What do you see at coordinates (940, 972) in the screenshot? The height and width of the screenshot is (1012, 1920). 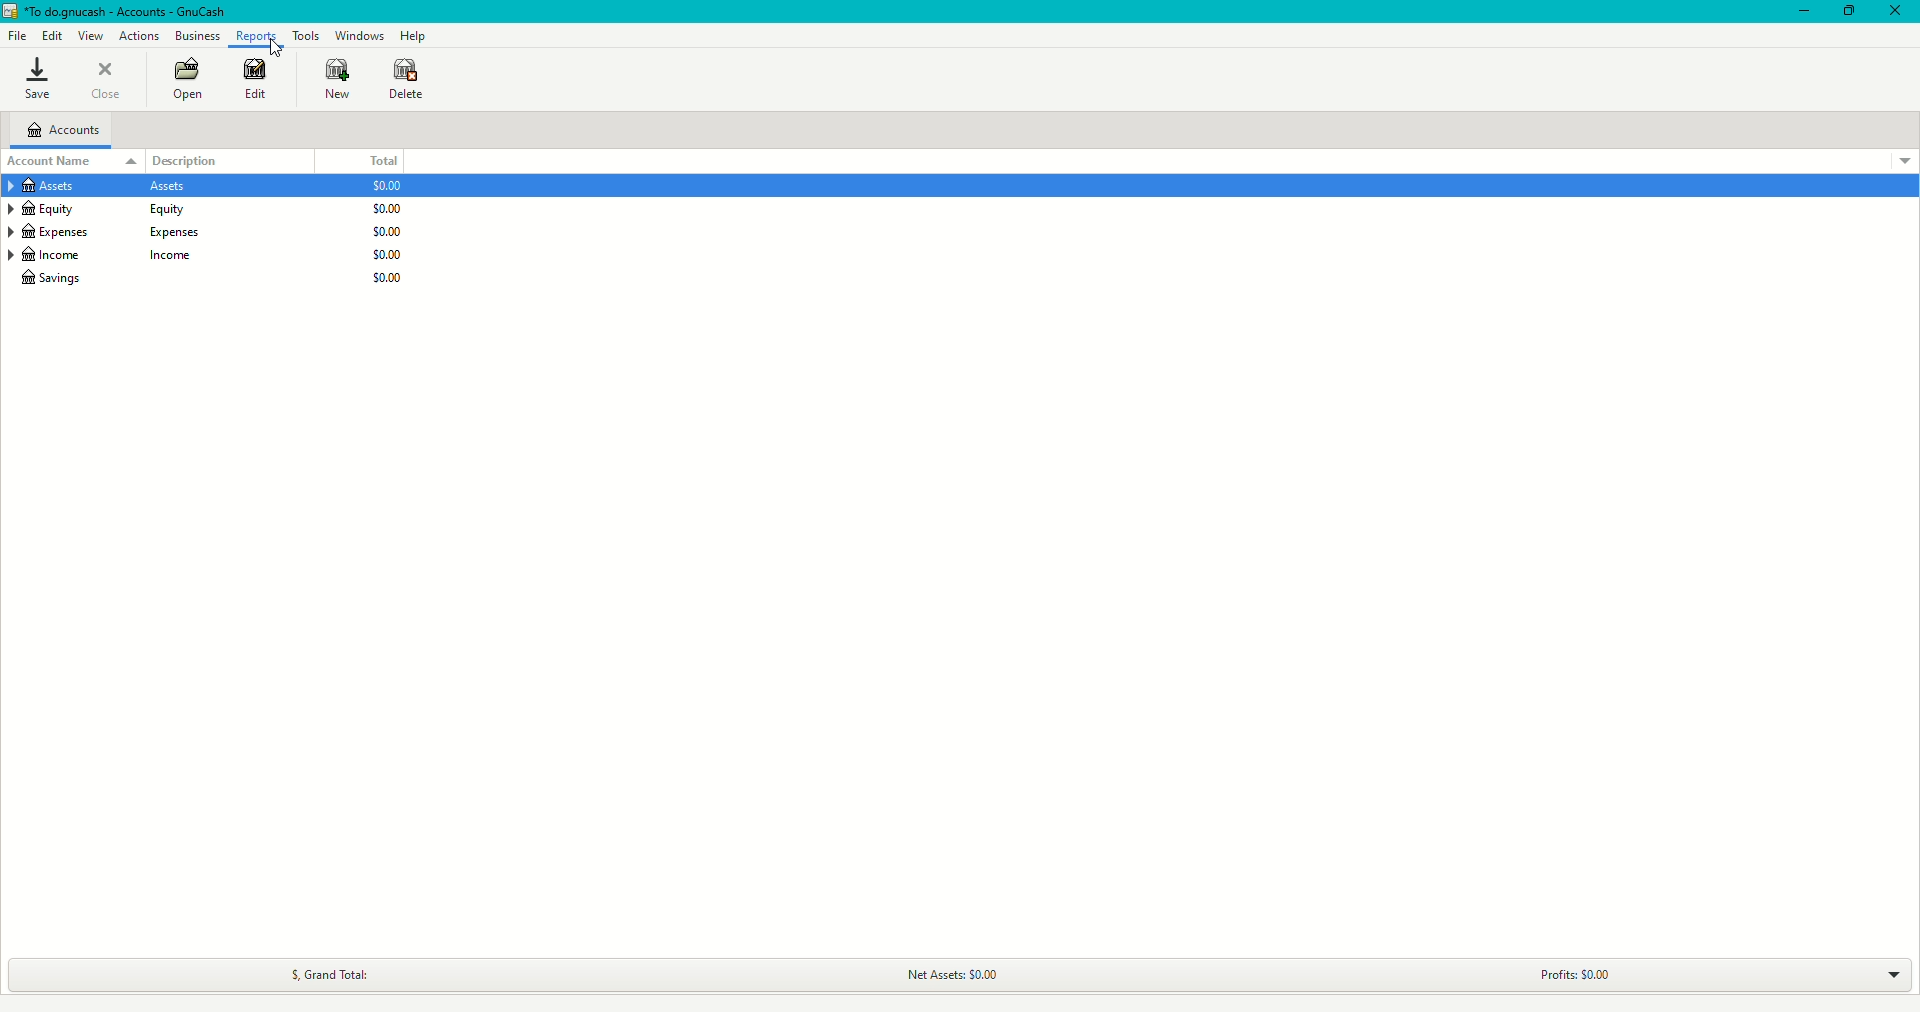 I see `Net Assets` at bounding box center [940, 972].